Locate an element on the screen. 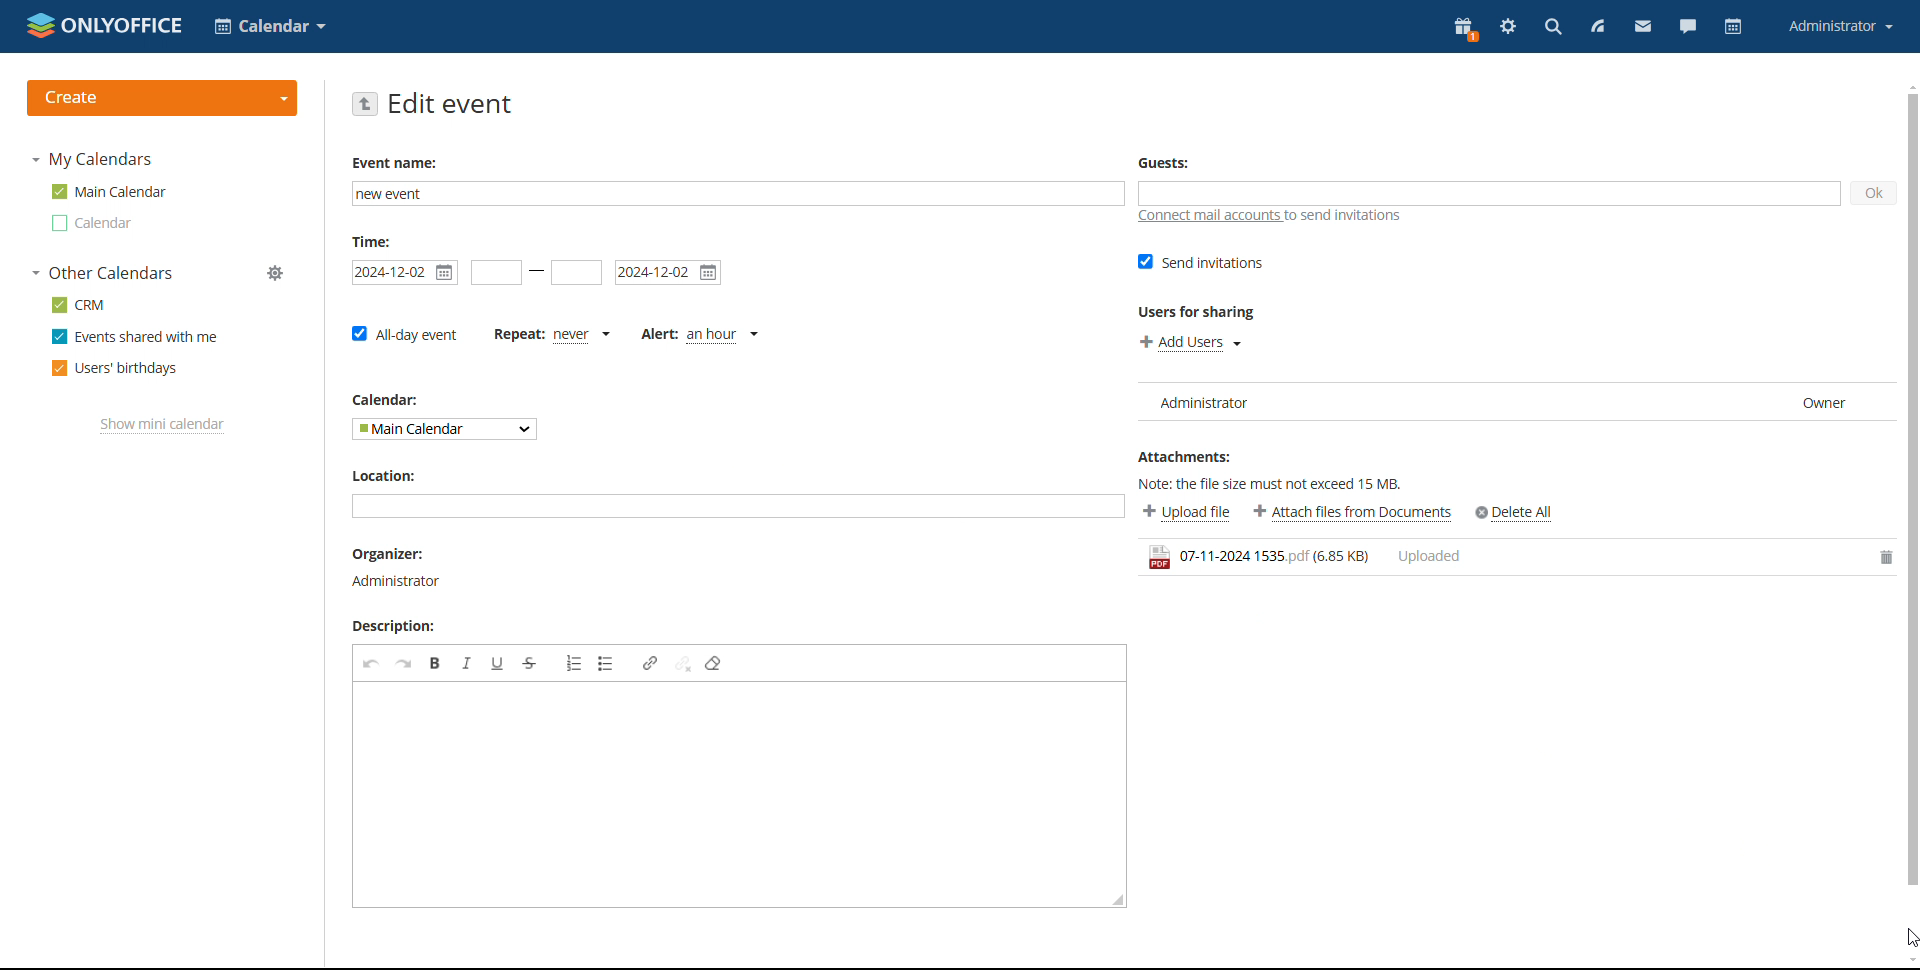 The width and height of the screenshot is (1920, 970). present is located at coordinates (1464, 29).